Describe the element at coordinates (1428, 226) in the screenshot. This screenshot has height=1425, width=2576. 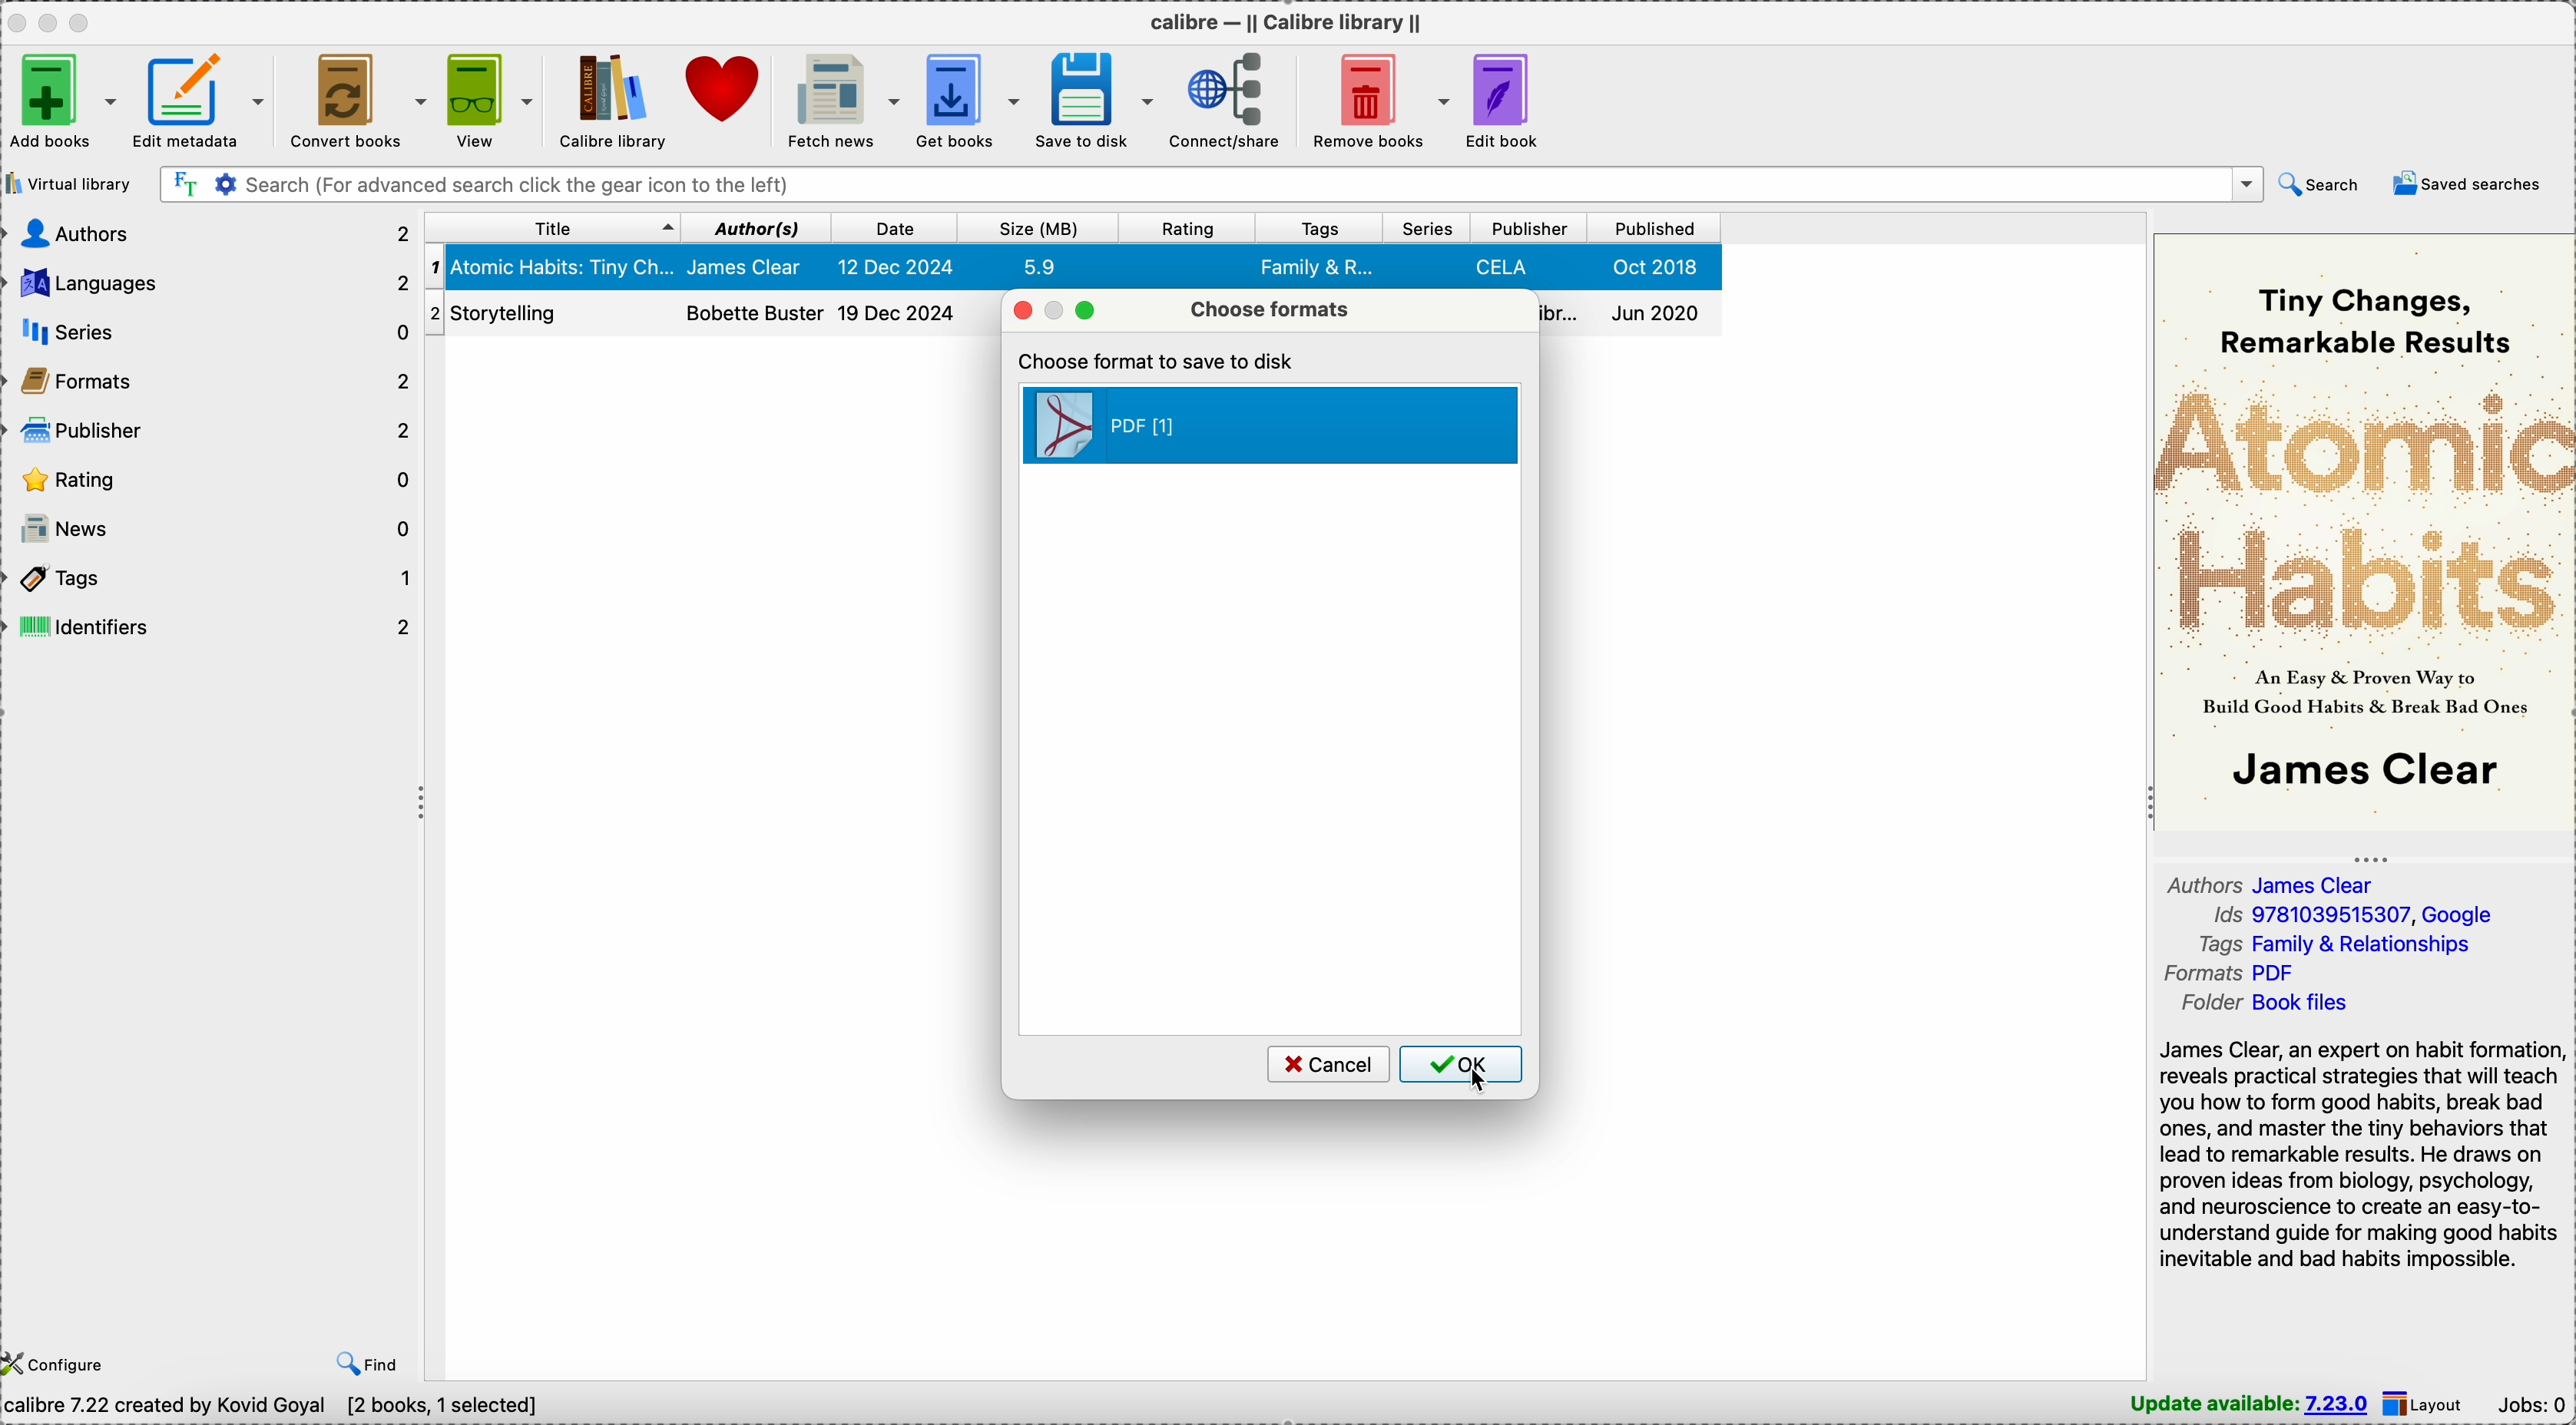
I see `series` at that location.